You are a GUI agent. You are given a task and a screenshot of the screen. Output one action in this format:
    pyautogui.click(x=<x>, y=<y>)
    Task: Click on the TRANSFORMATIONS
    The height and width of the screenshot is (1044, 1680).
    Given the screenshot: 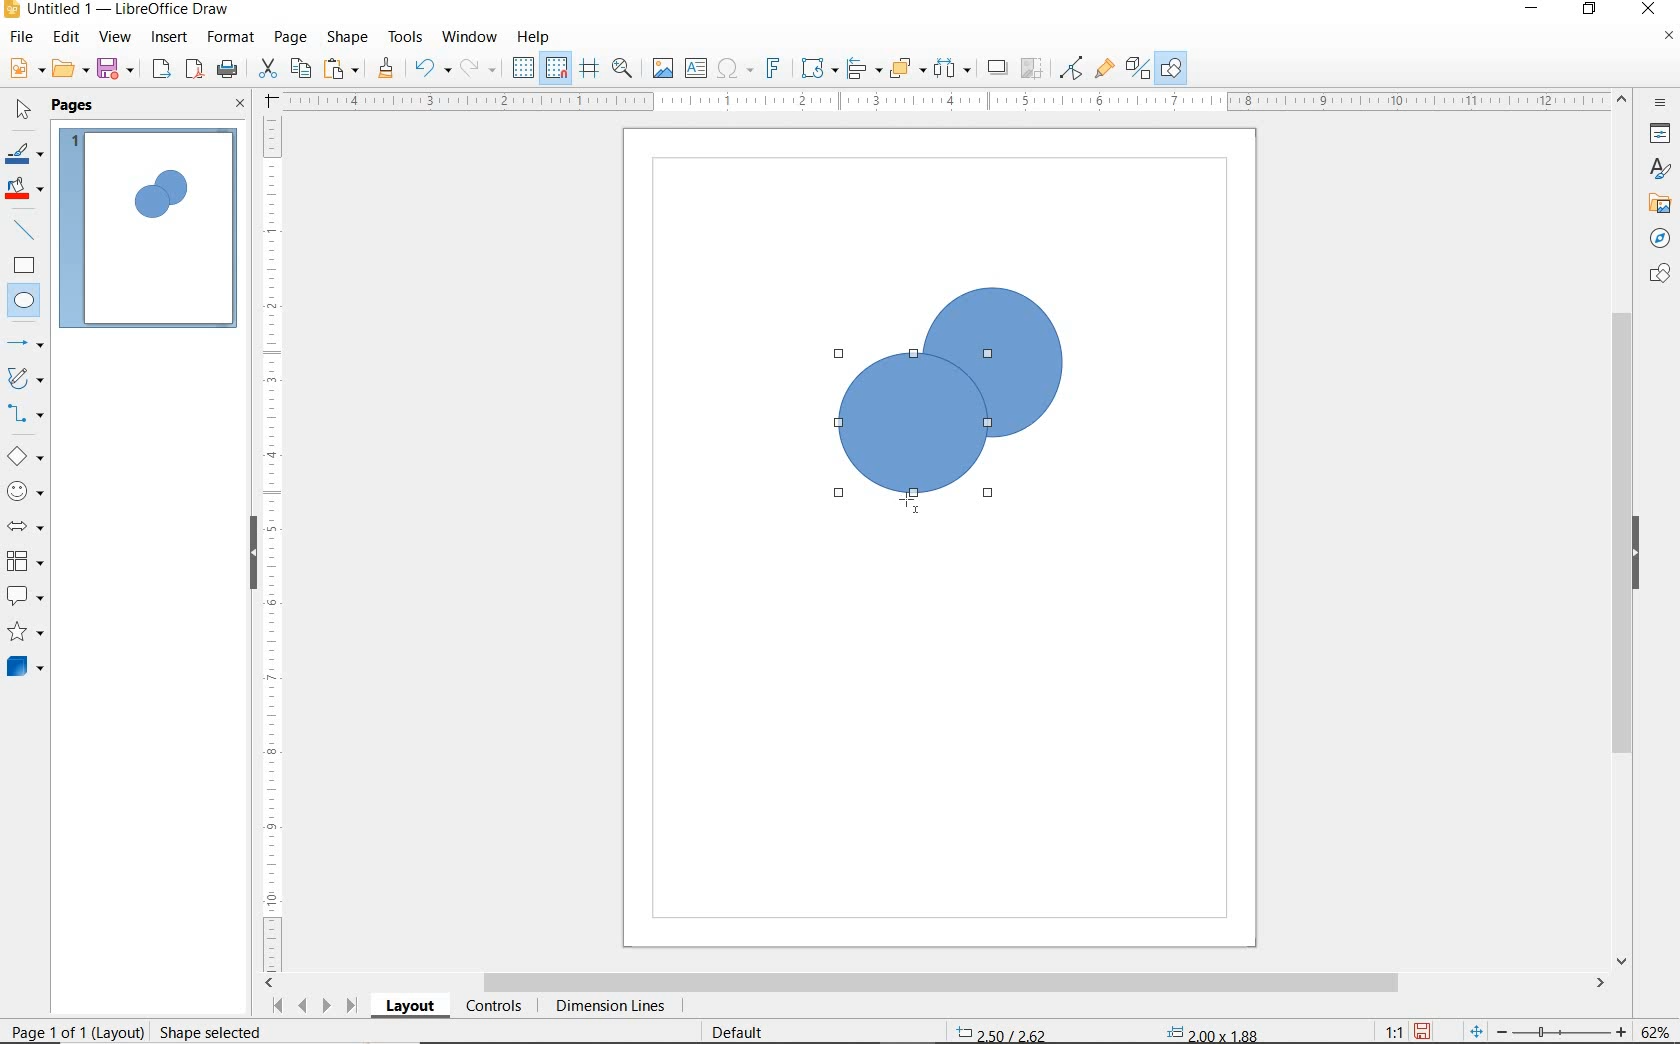 What is the action you would take?
    pyautogui.click(x=816, y=68)
    